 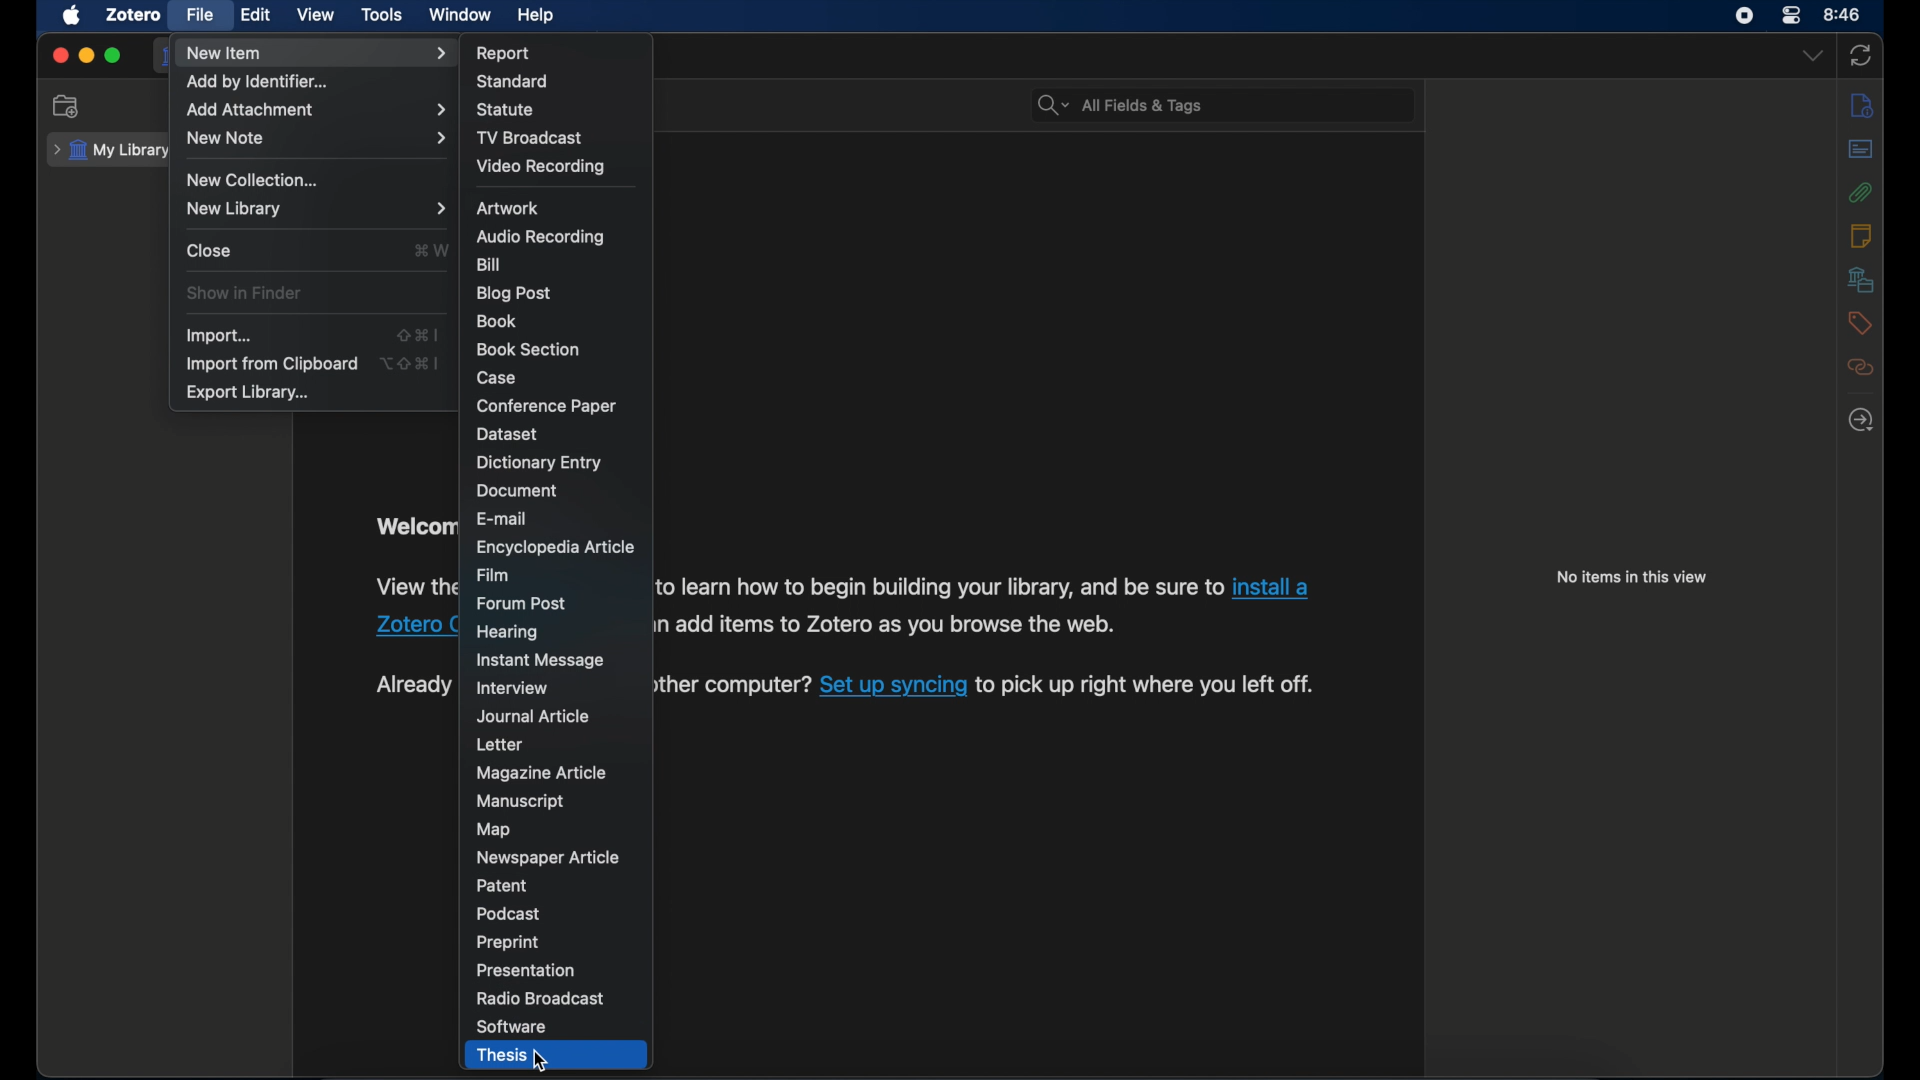 I want to click on book section, so click(x=526, y=348).